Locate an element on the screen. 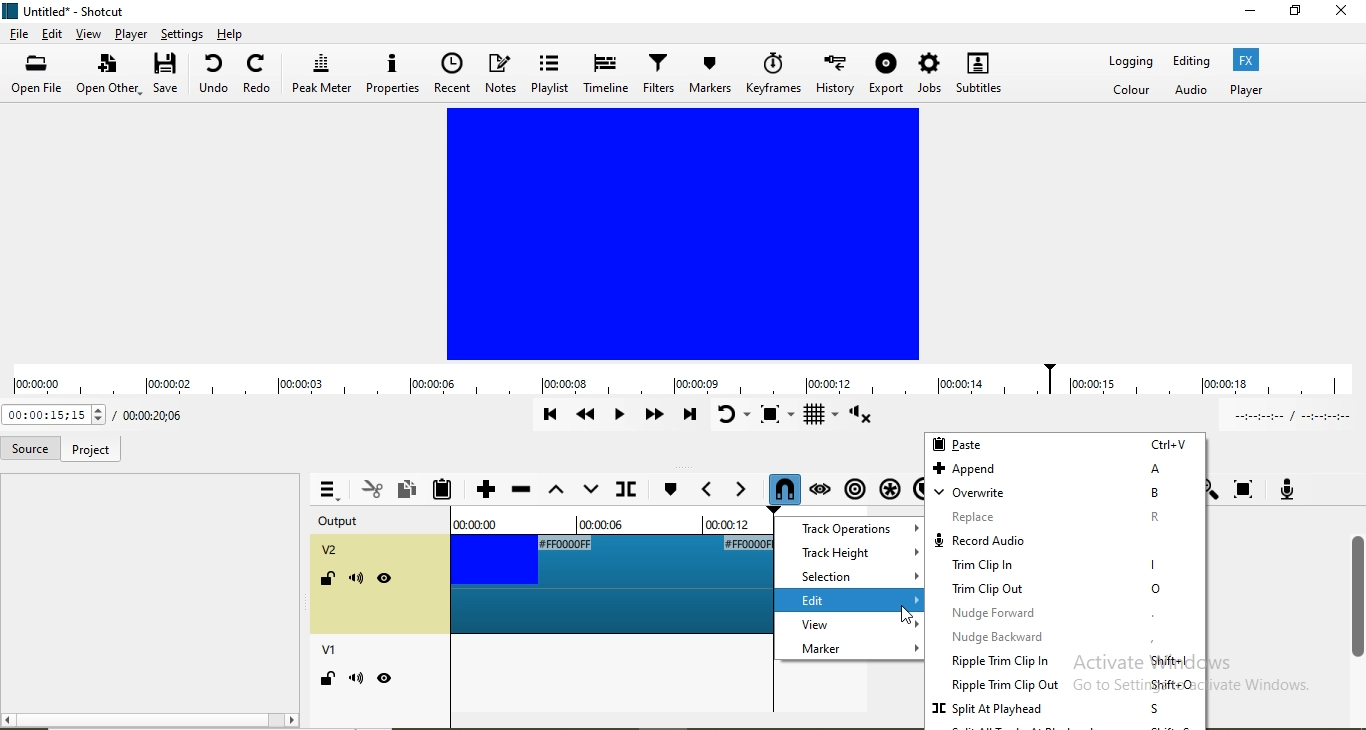 This screenshot has width=1366, height=730. open file is located at coordinates (40, 76).